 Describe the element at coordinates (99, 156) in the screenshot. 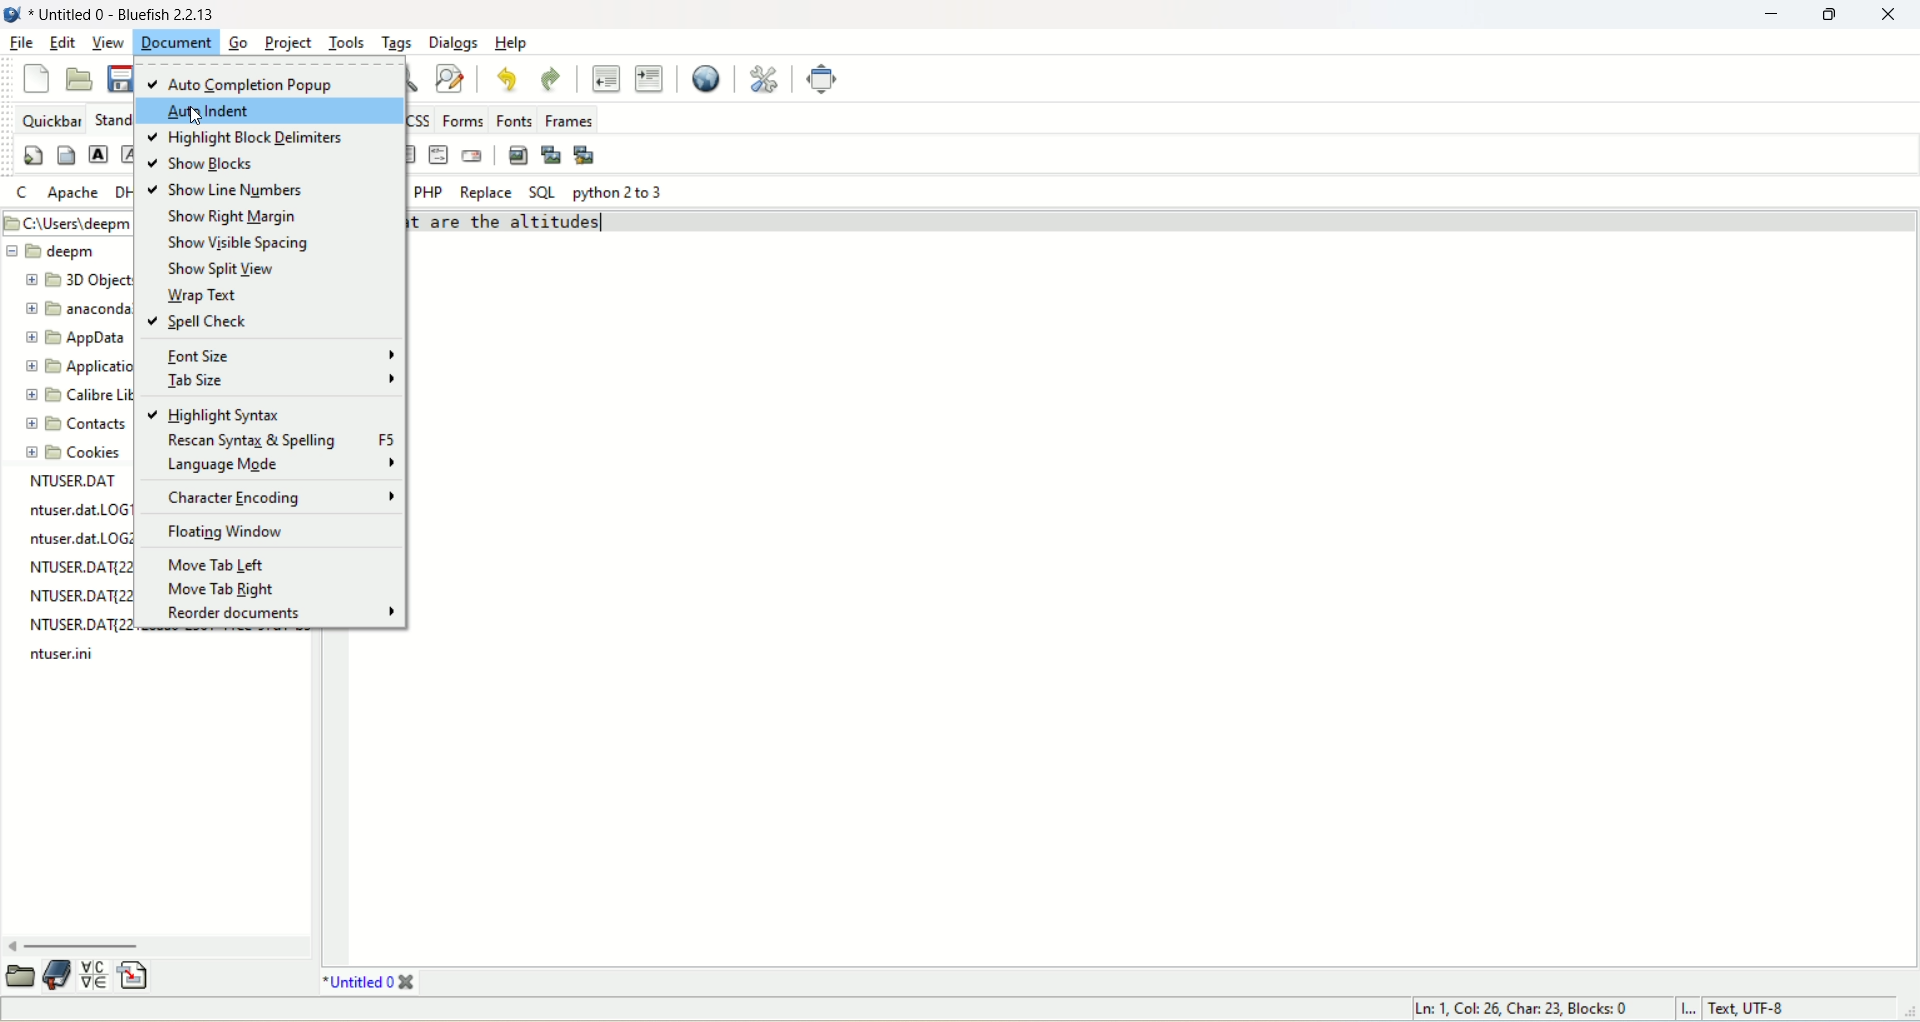

I see `strong` at that location.